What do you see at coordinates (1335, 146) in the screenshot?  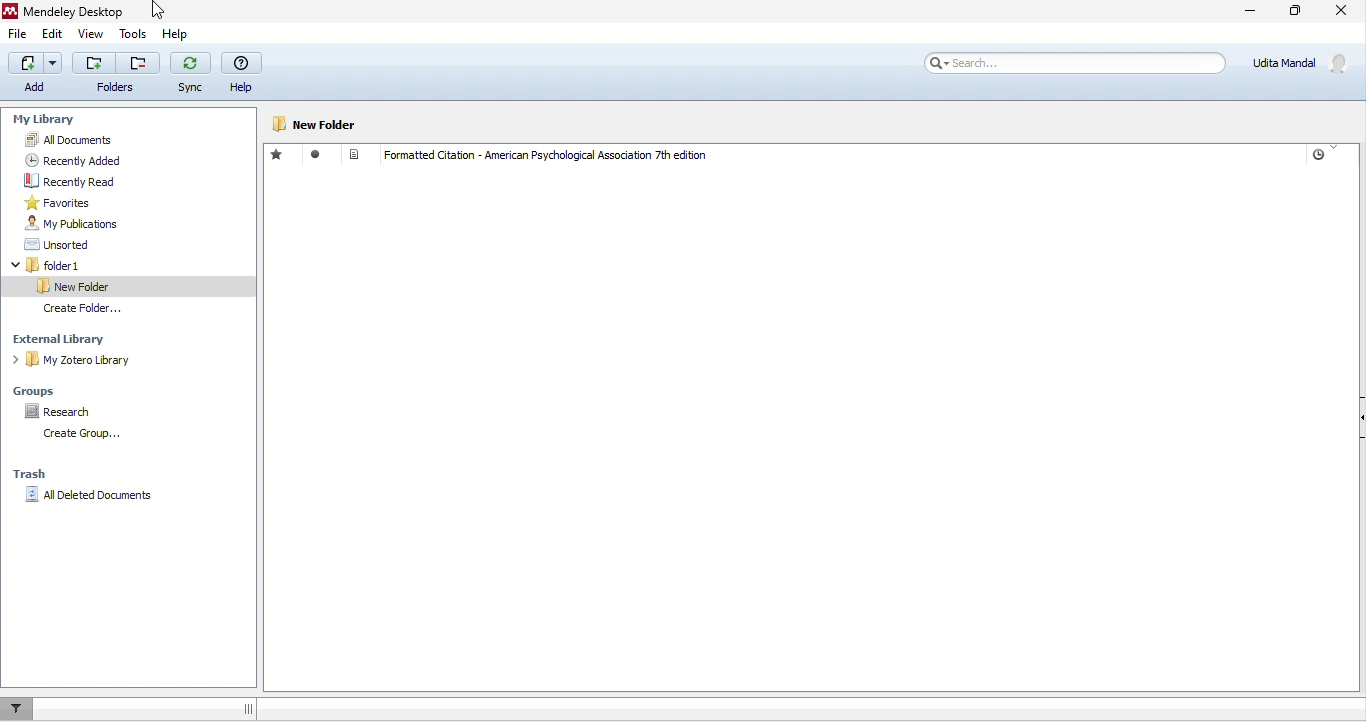 I see `Indicates current column sorting` at bounding box center [1335, 146].